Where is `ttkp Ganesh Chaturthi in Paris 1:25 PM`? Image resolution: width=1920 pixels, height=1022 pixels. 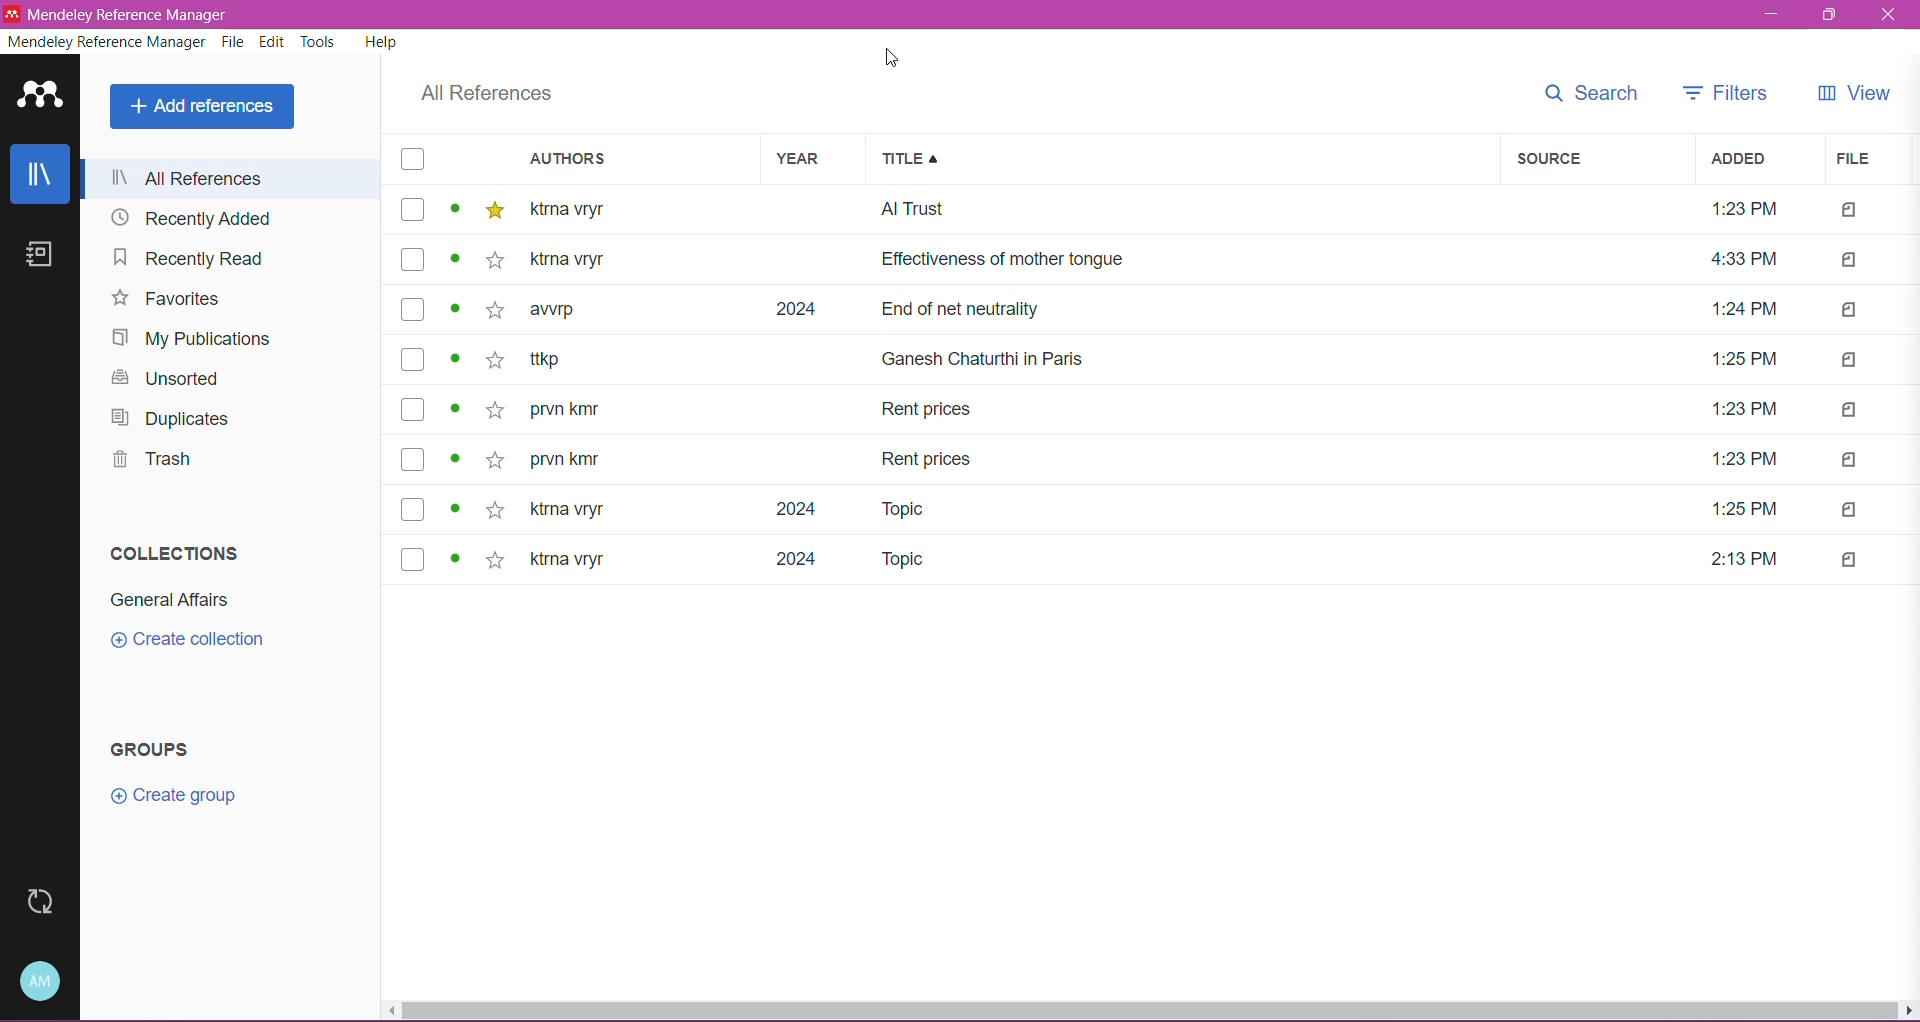
ttkp Ganesh Chaturthi in Paris 1:25 PM is located at coordinates (1159, 361).